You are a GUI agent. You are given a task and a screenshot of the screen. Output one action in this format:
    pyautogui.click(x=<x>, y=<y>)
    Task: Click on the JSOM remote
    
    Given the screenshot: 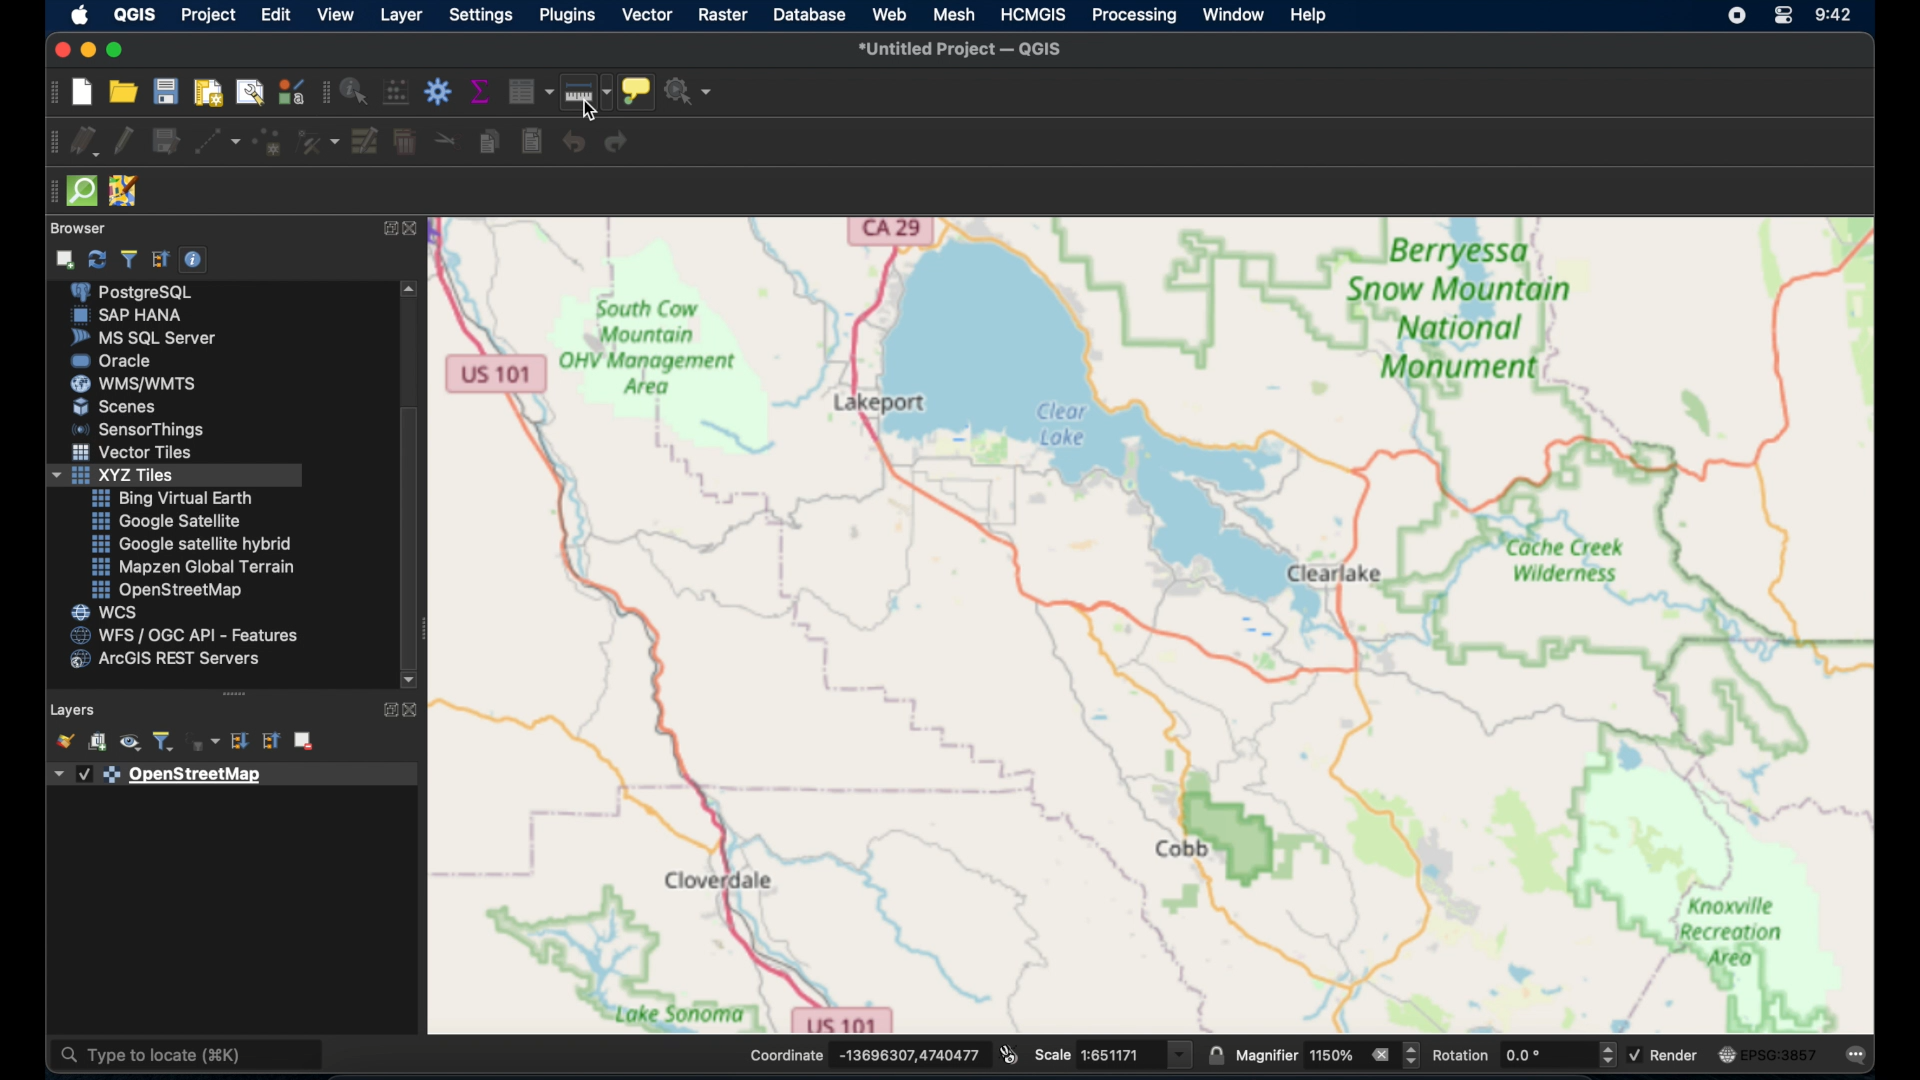 What is the action you would take?
    pyautogui.click(x=122, y=188)
    